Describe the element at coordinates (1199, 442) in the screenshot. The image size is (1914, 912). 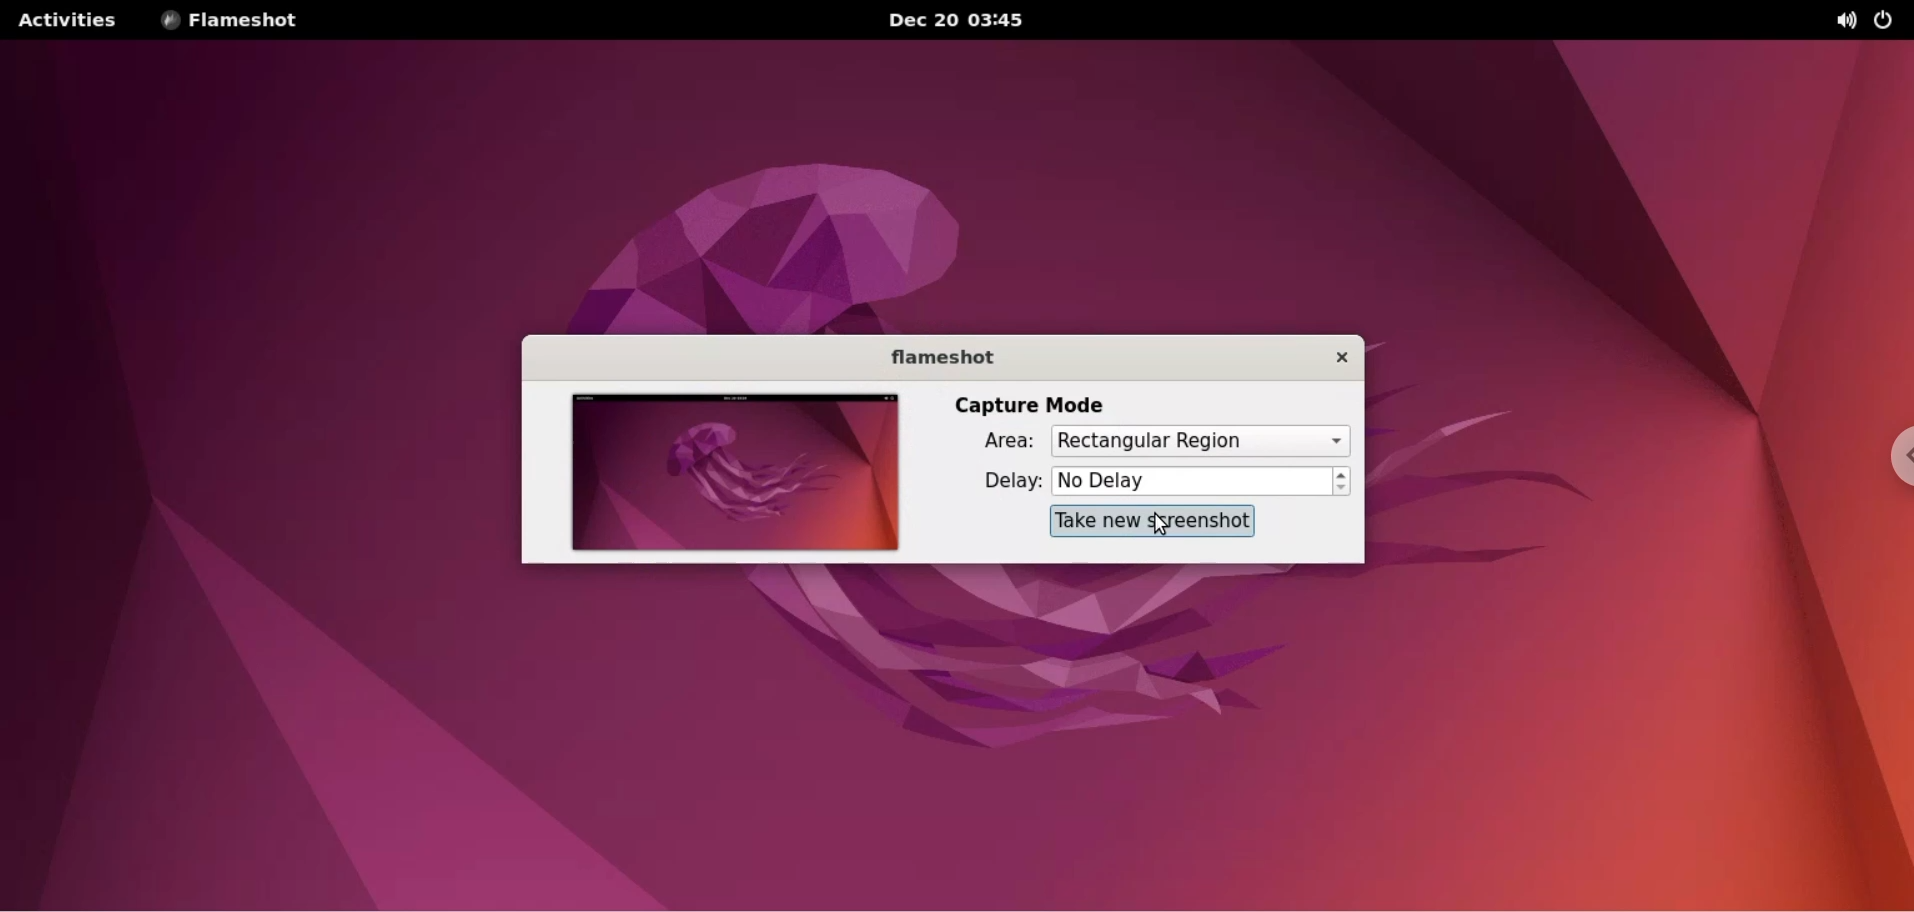
I see `capture mode options` at that location.